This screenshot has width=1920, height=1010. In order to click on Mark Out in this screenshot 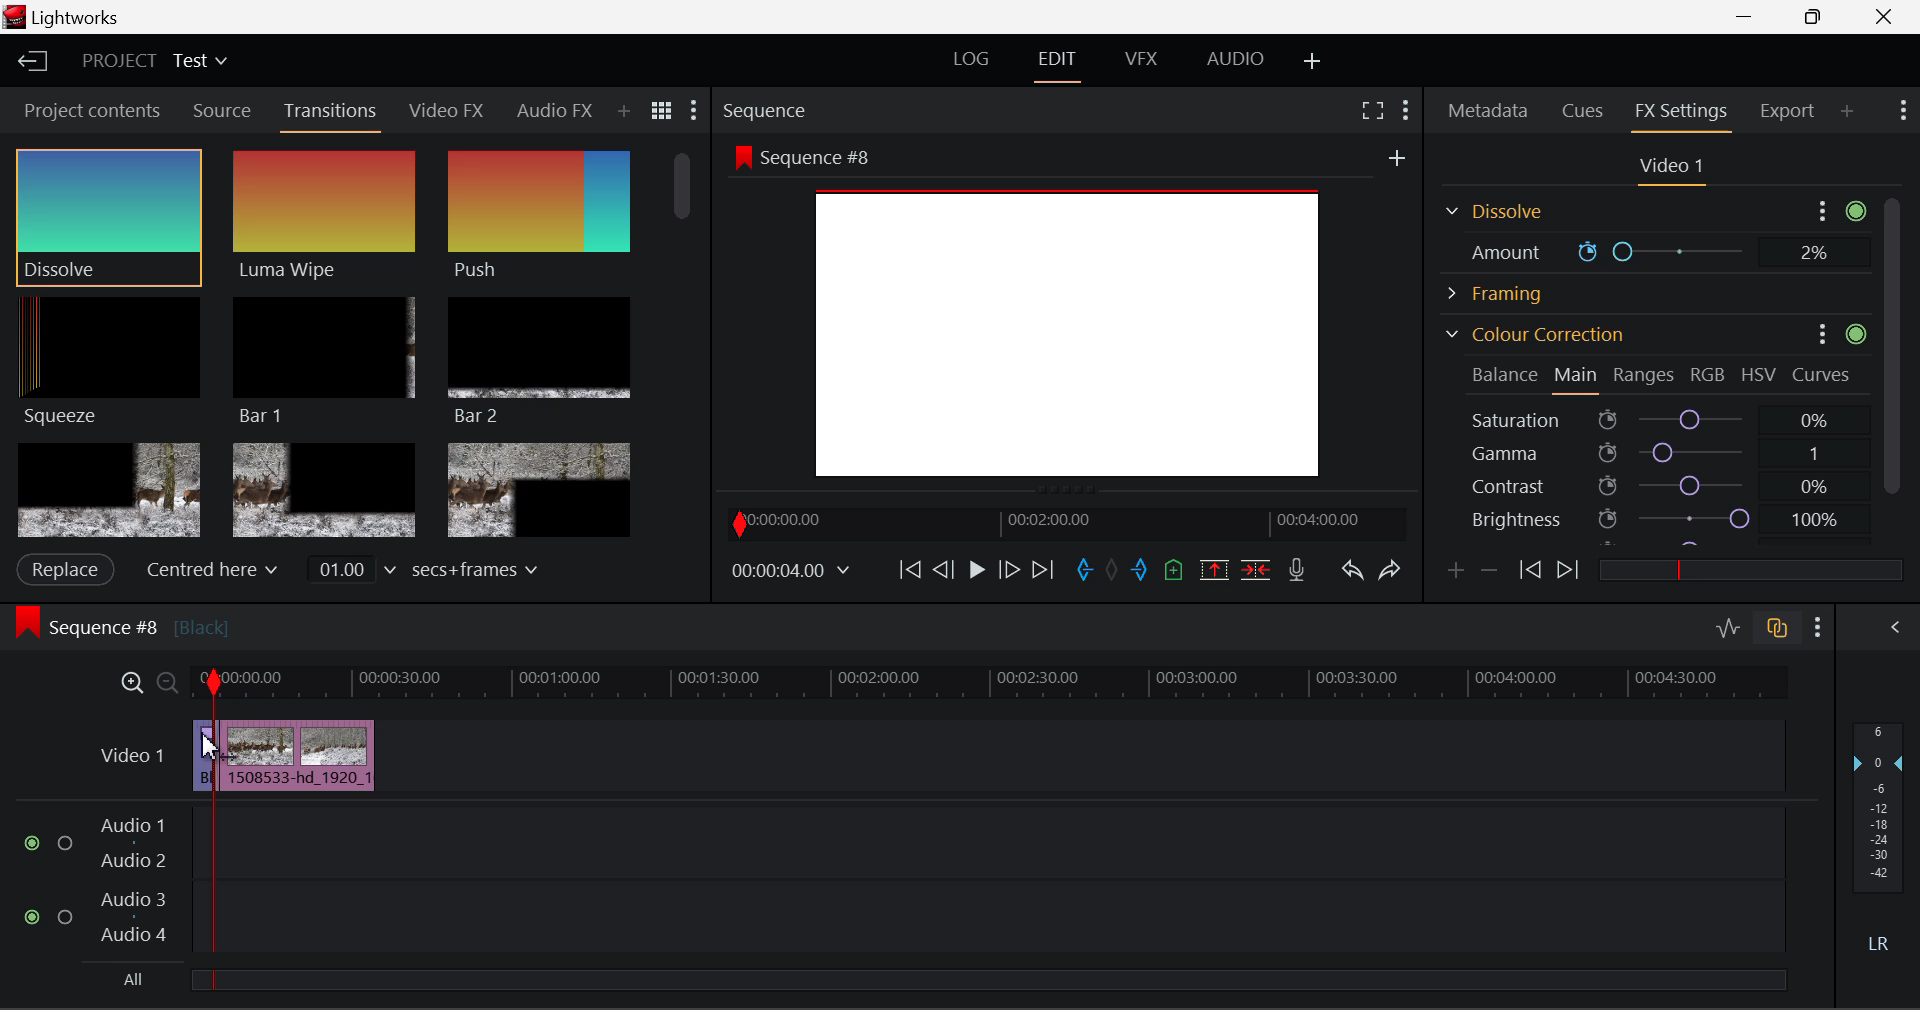, I will do `click(1142, 571)`.